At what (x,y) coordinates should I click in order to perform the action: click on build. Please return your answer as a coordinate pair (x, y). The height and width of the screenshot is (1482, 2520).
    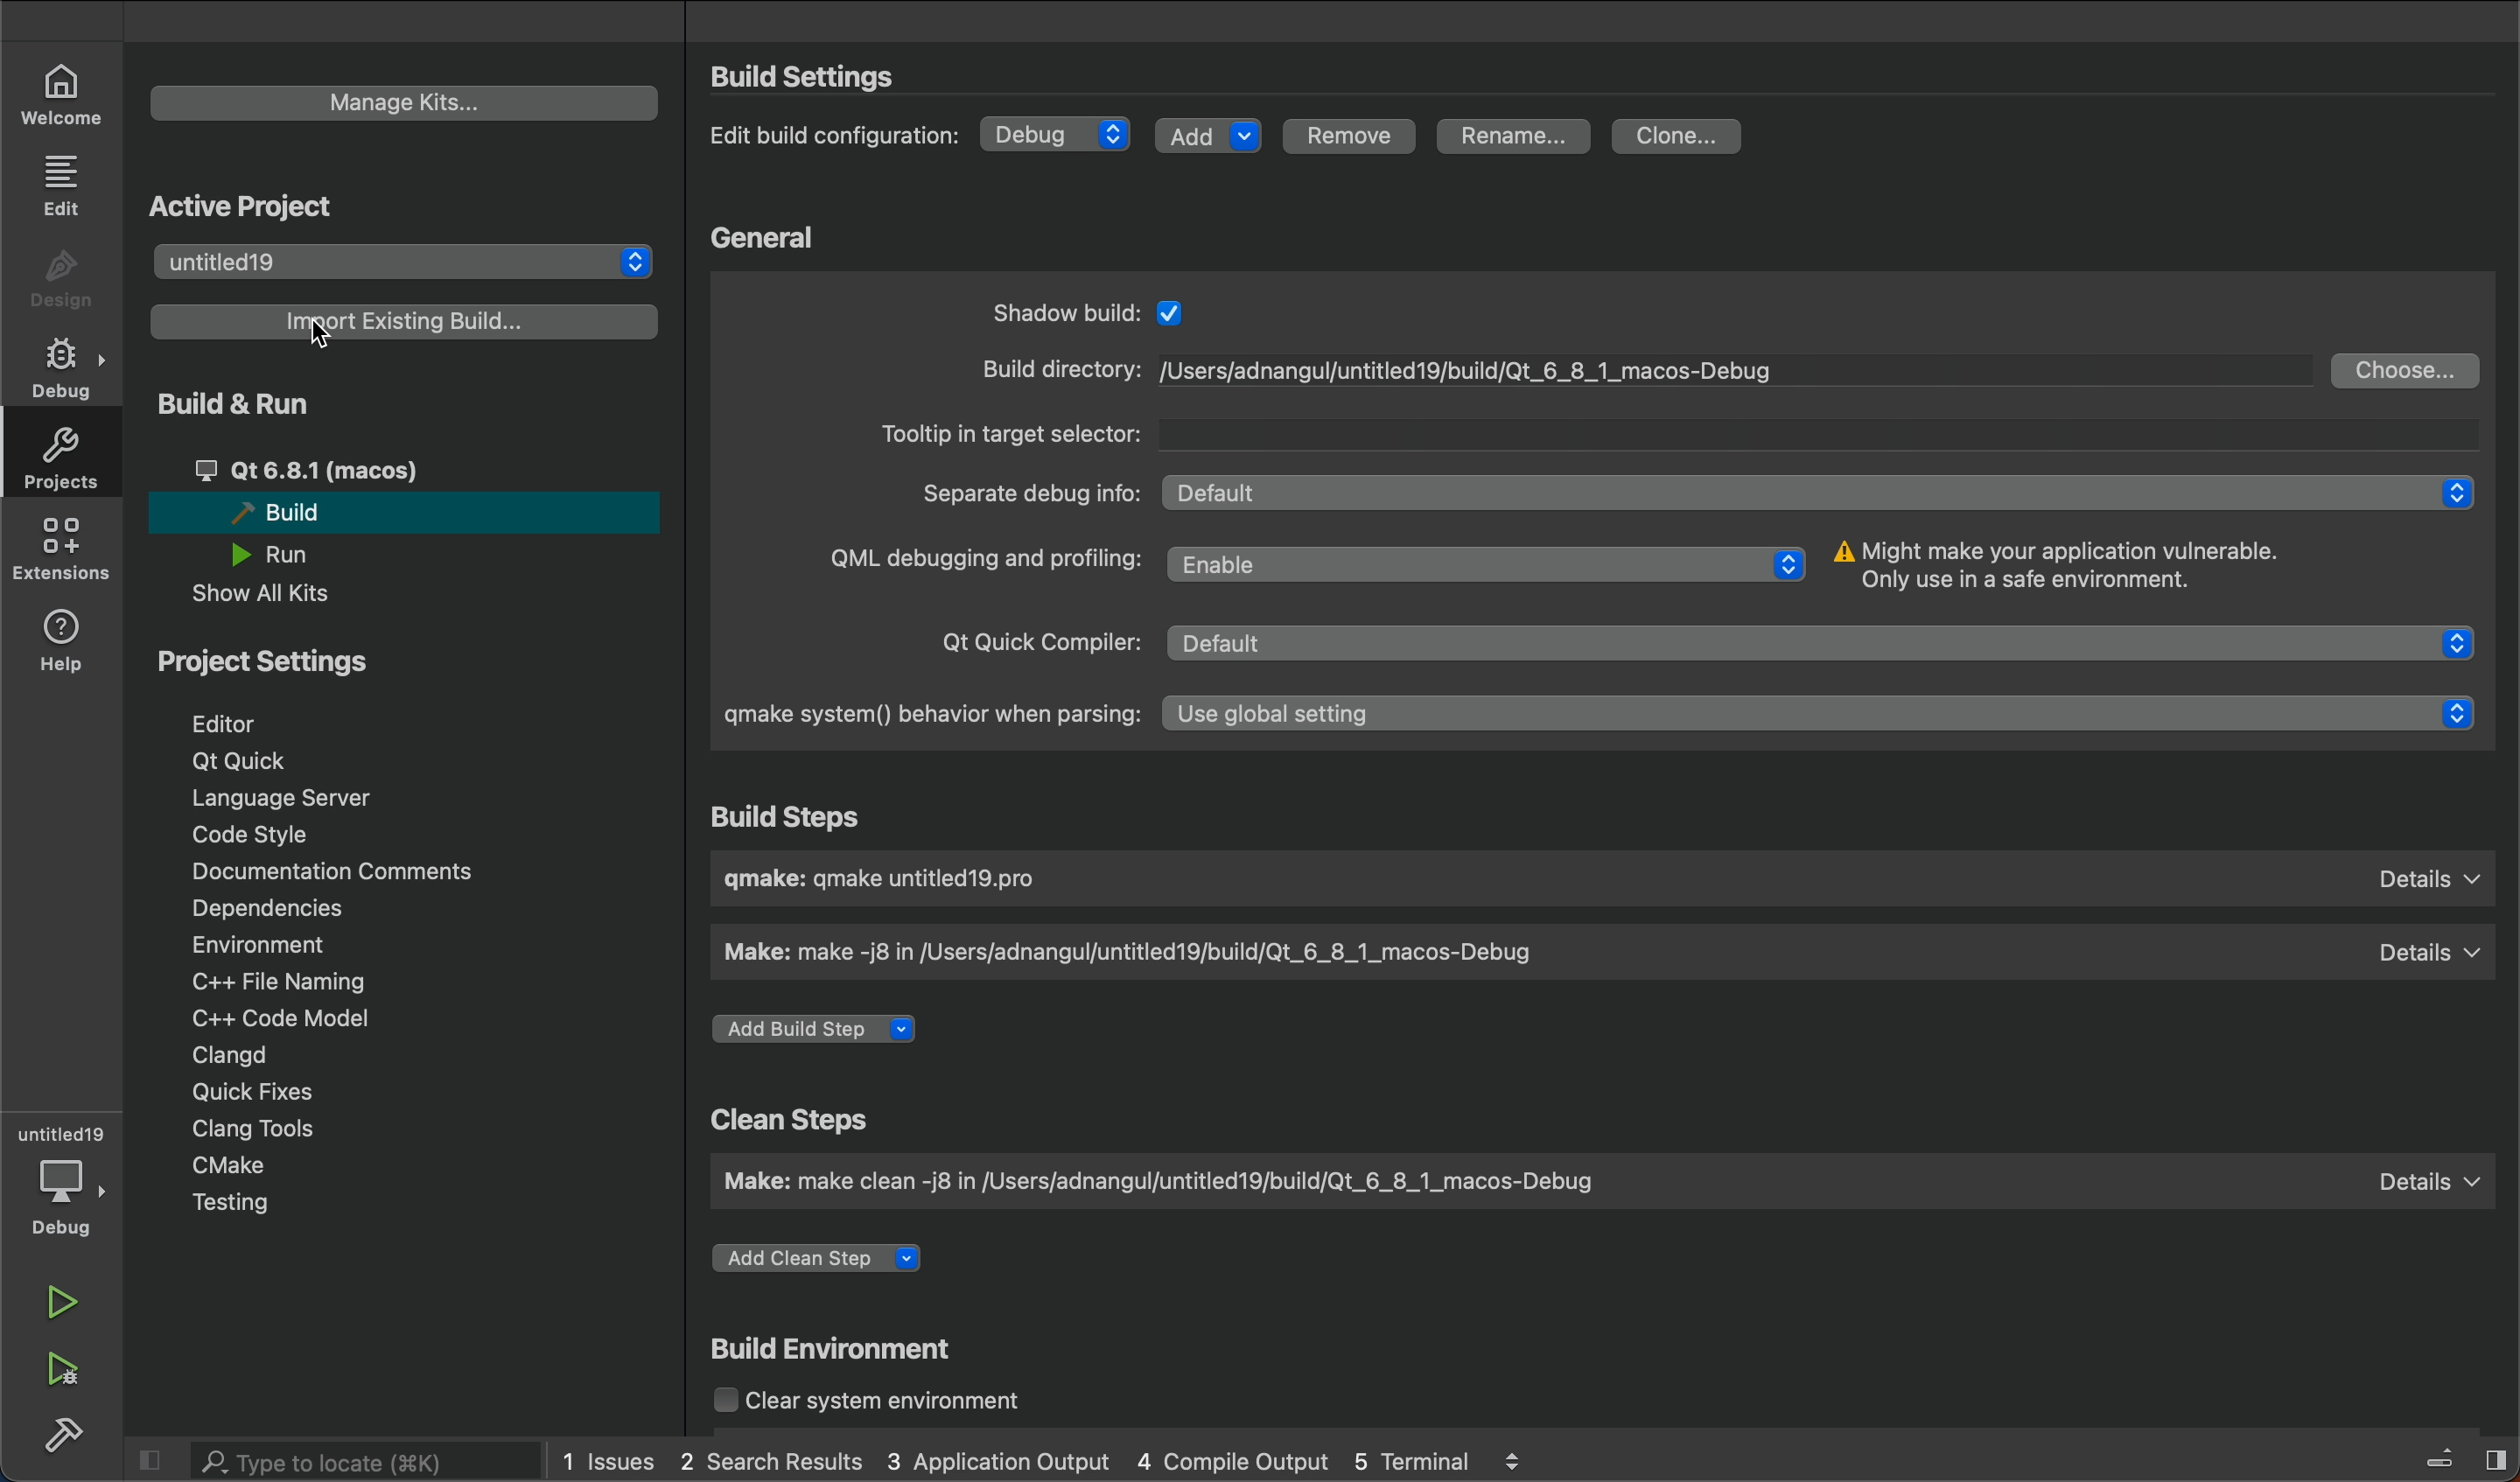
    Looking at the image, I should click on (65, 1431).